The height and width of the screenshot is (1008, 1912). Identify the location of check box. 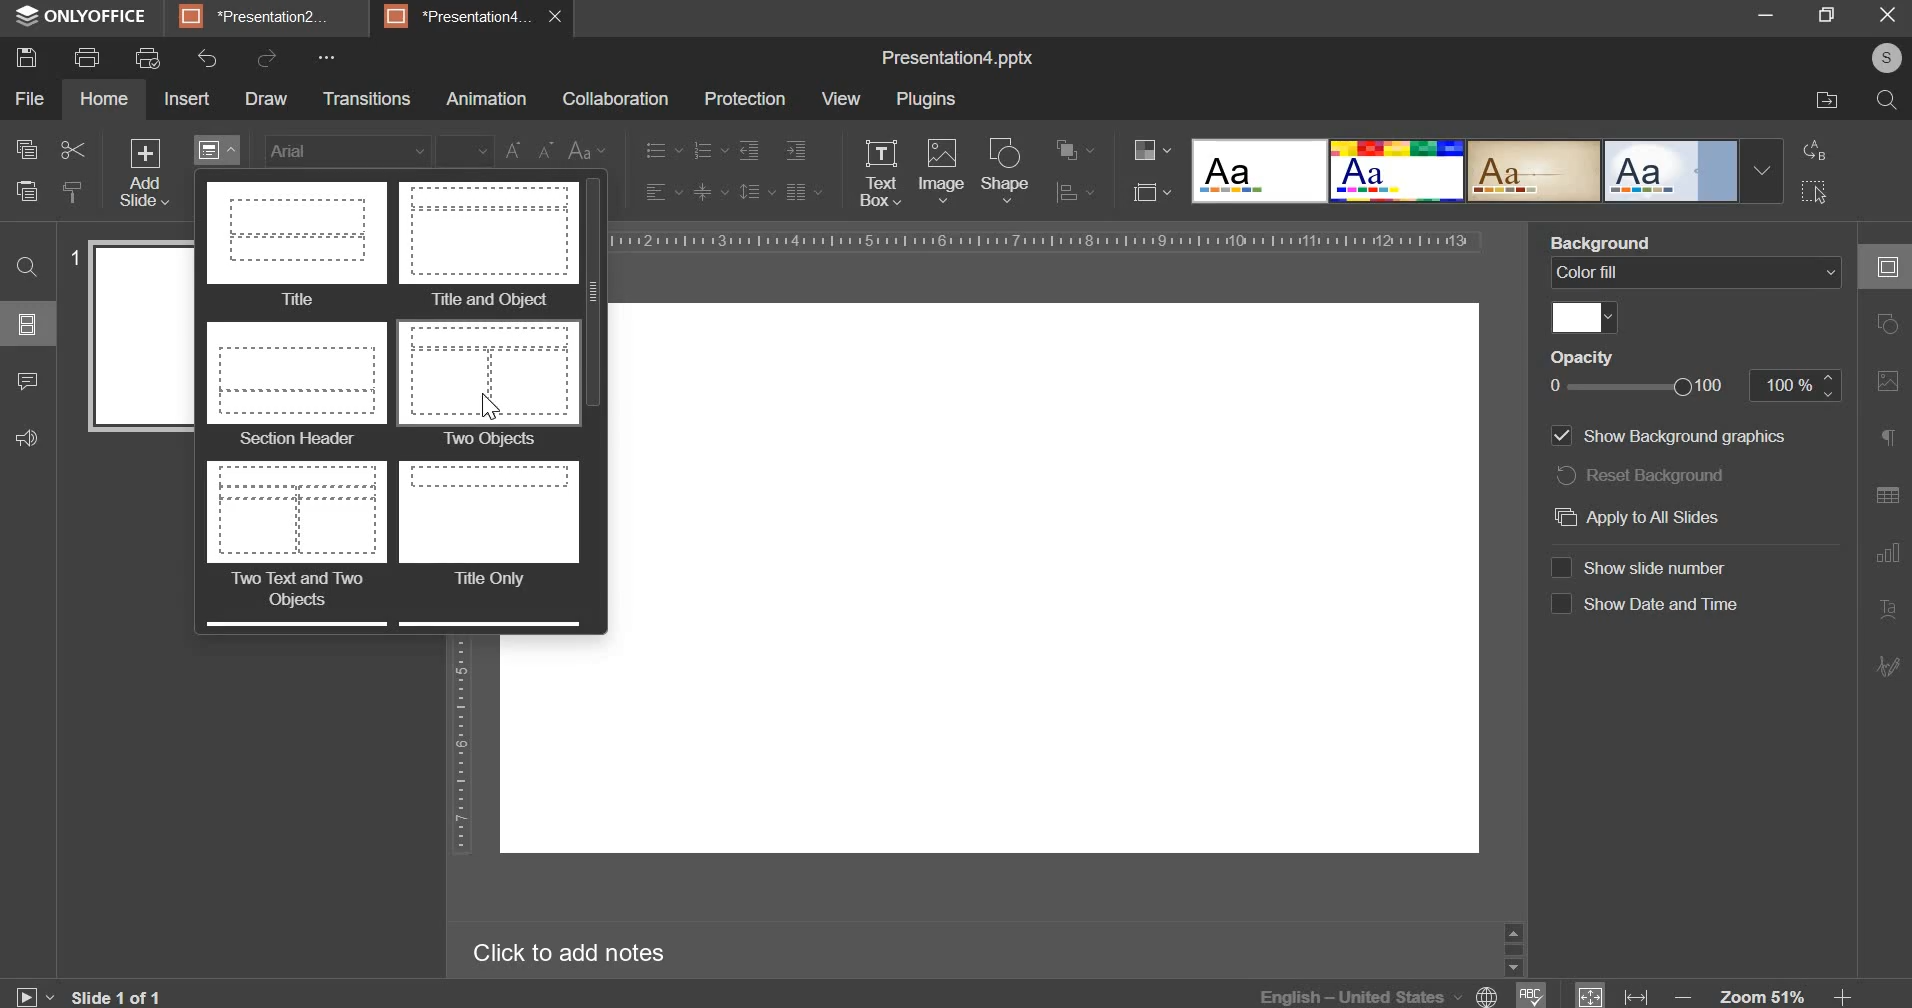
(1560, 605).